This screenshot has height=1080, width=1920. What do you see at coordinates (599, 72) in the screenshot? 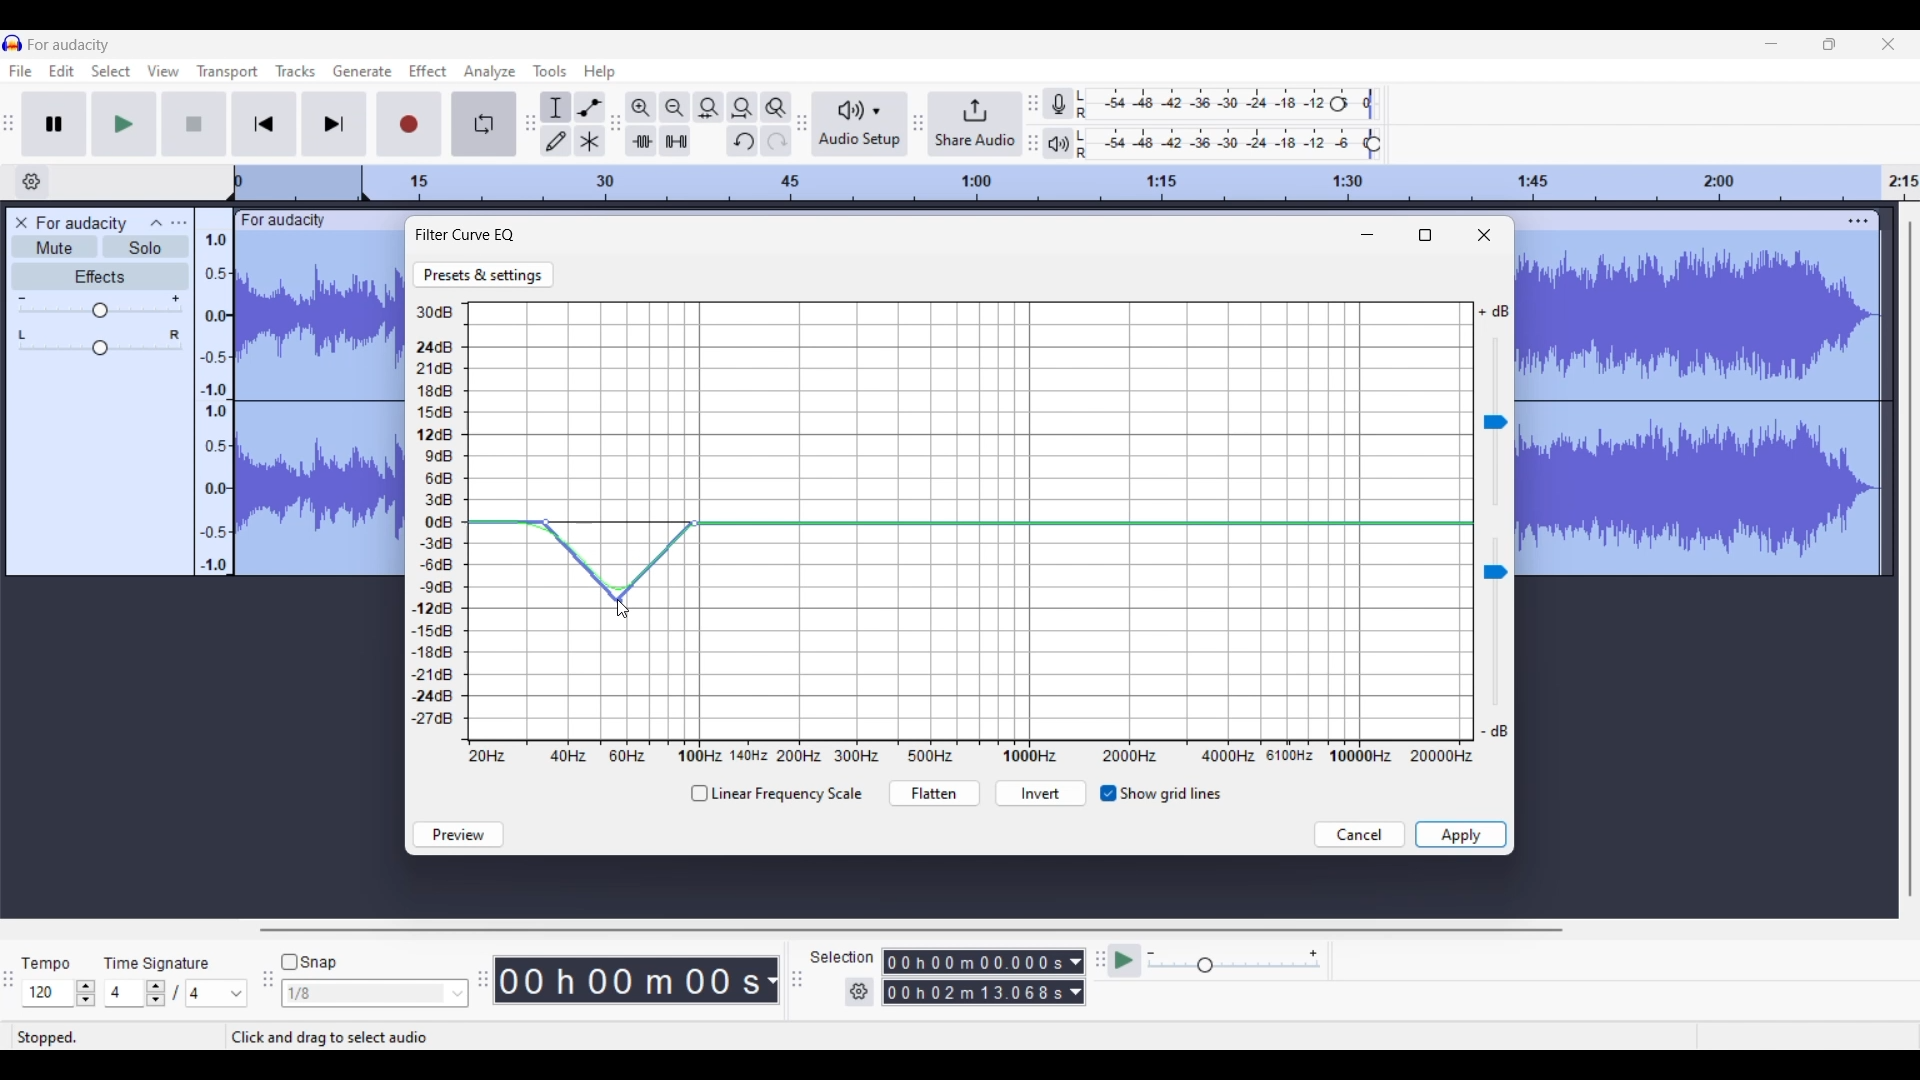
I see `Help menu` at bounding box center [599, 72].